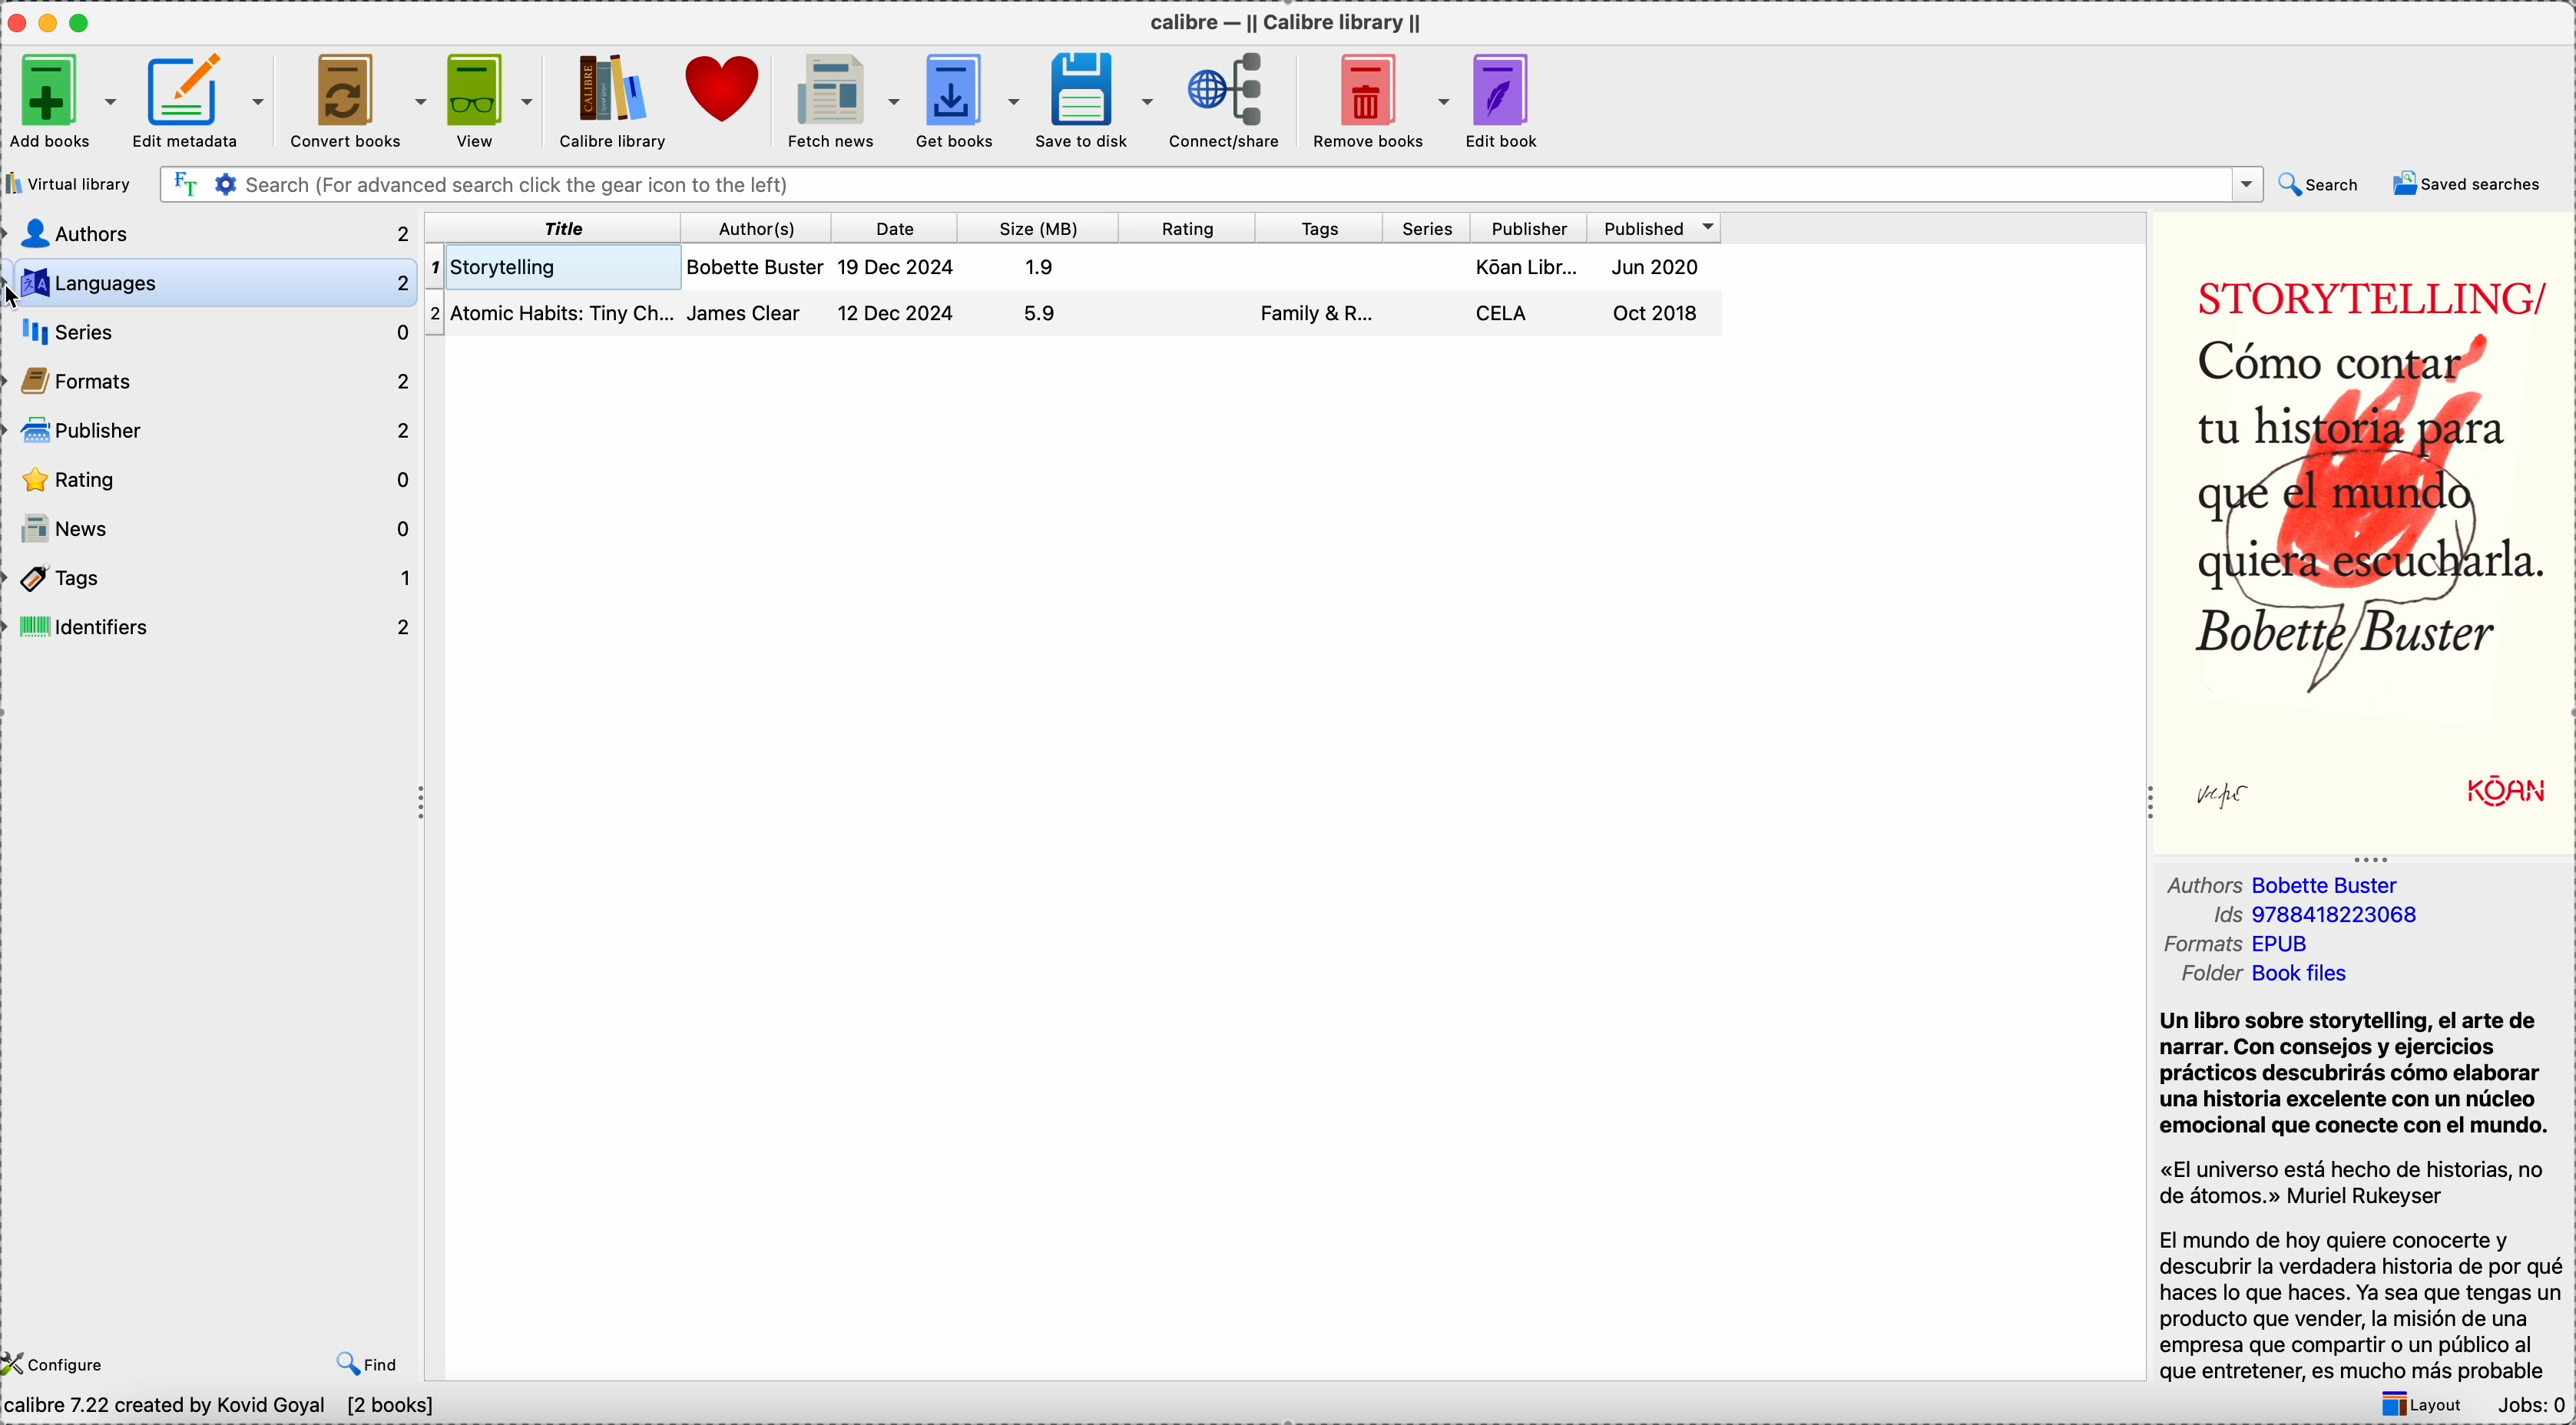 The image size is (2576, 1425). What do you see at coordinates (2363, 530) in the screenshot?
I see `book cover preview` at bounding box center [2363, 530].